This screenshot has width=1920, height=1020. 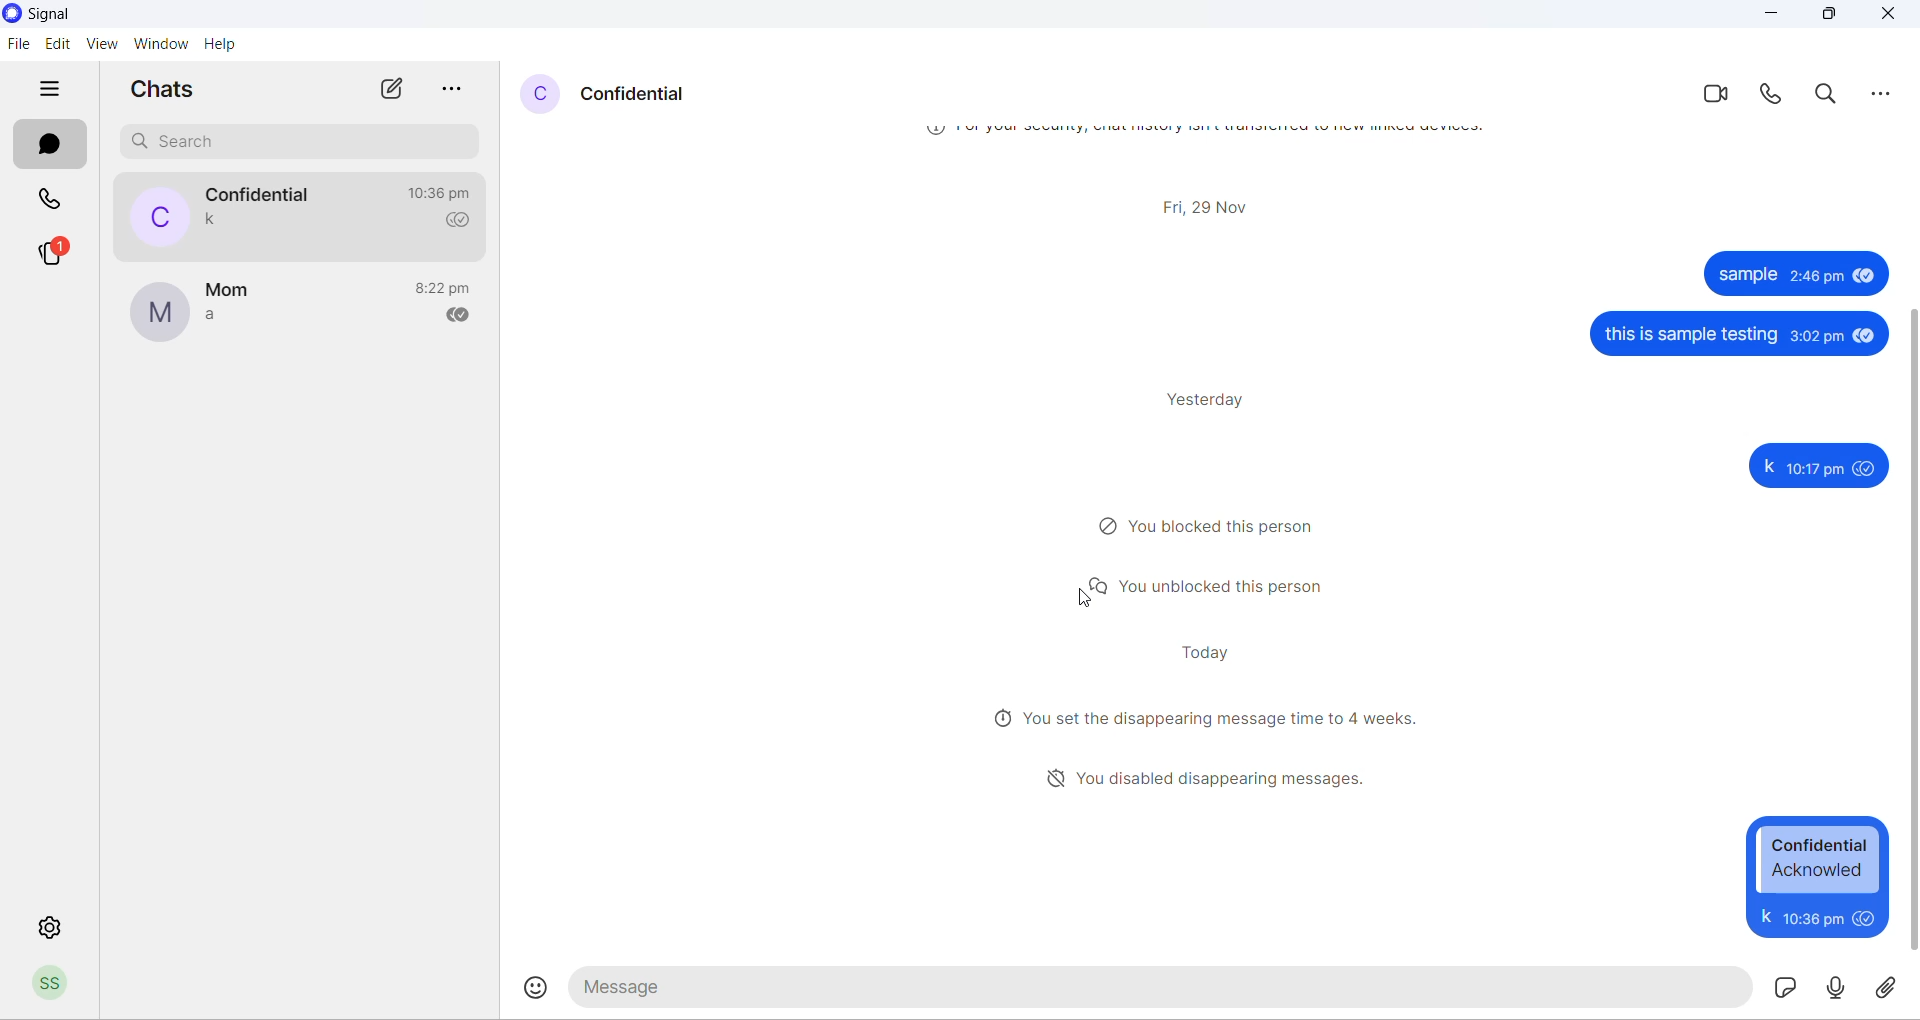 I want to click on block notification, so click(x=1210, y=525).